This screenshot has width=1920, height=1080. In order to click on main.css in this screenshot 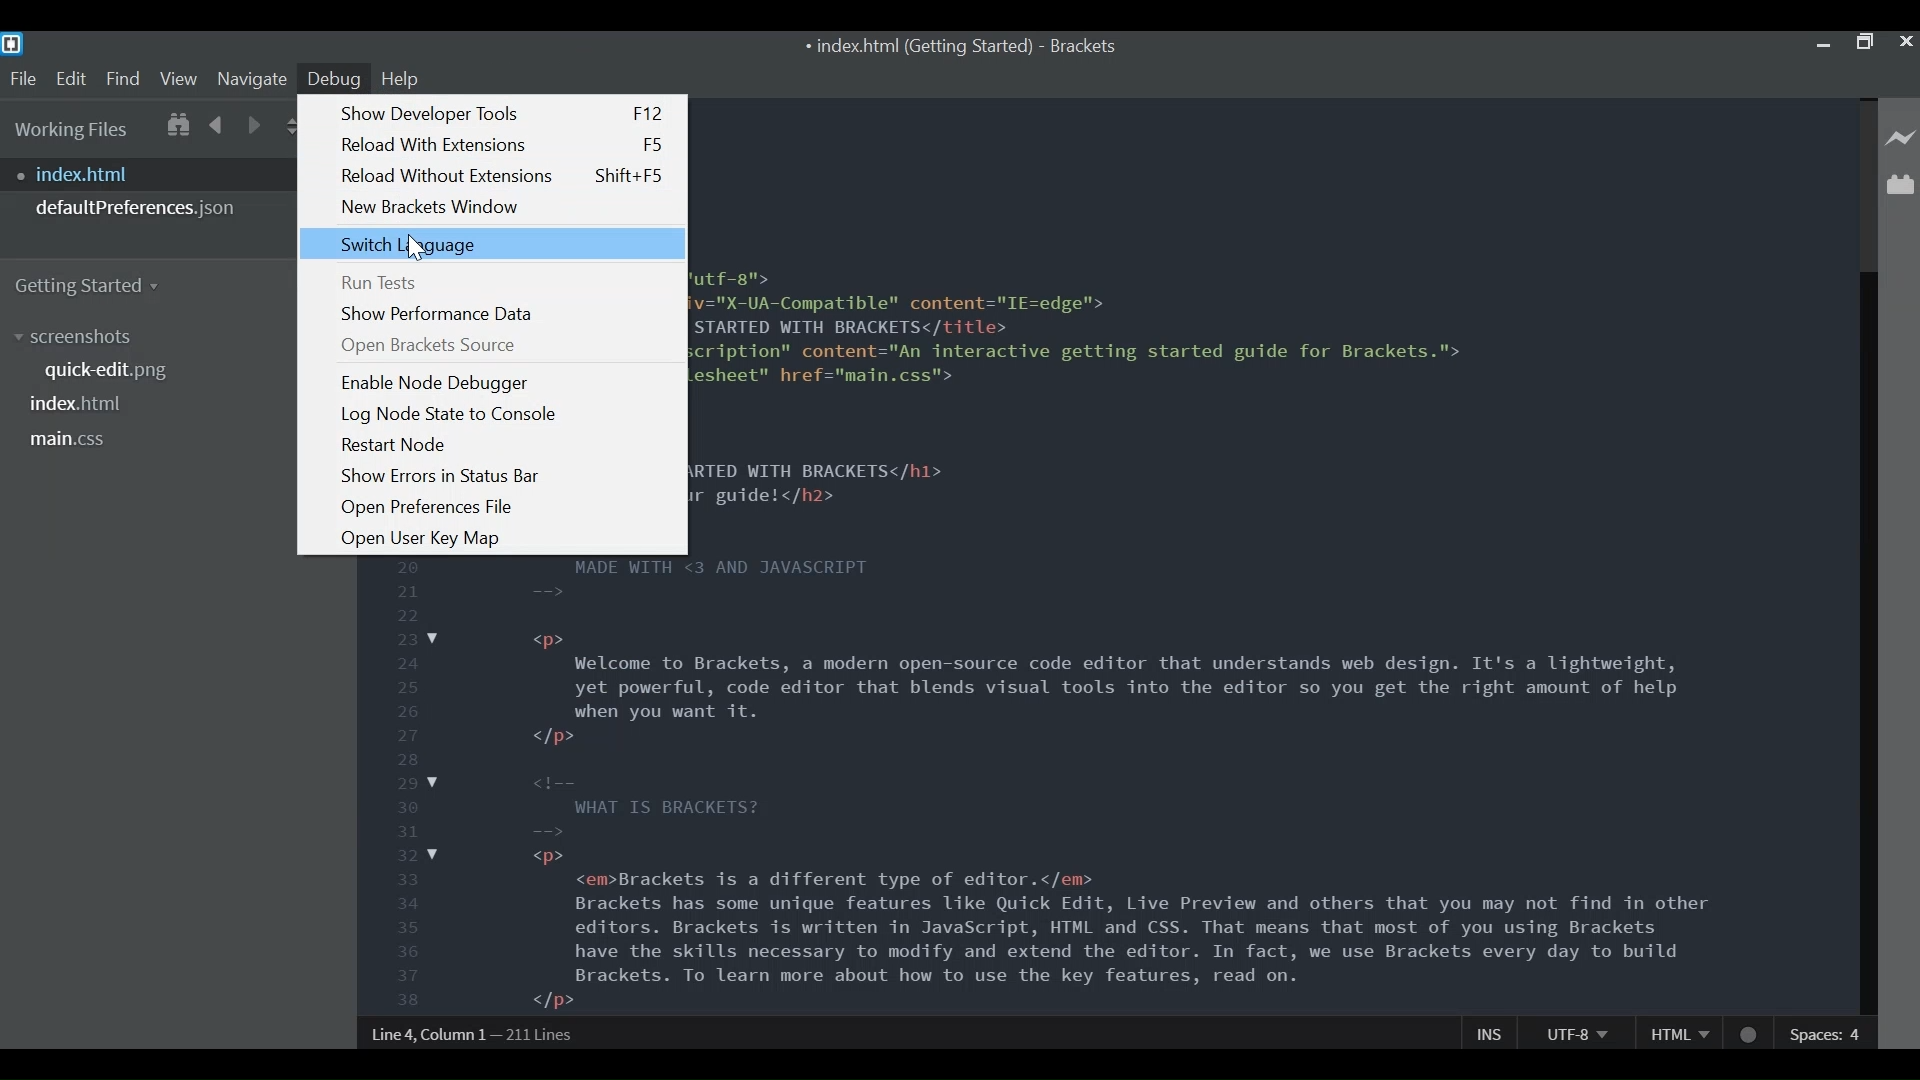, I will do `click(69, 440)`.